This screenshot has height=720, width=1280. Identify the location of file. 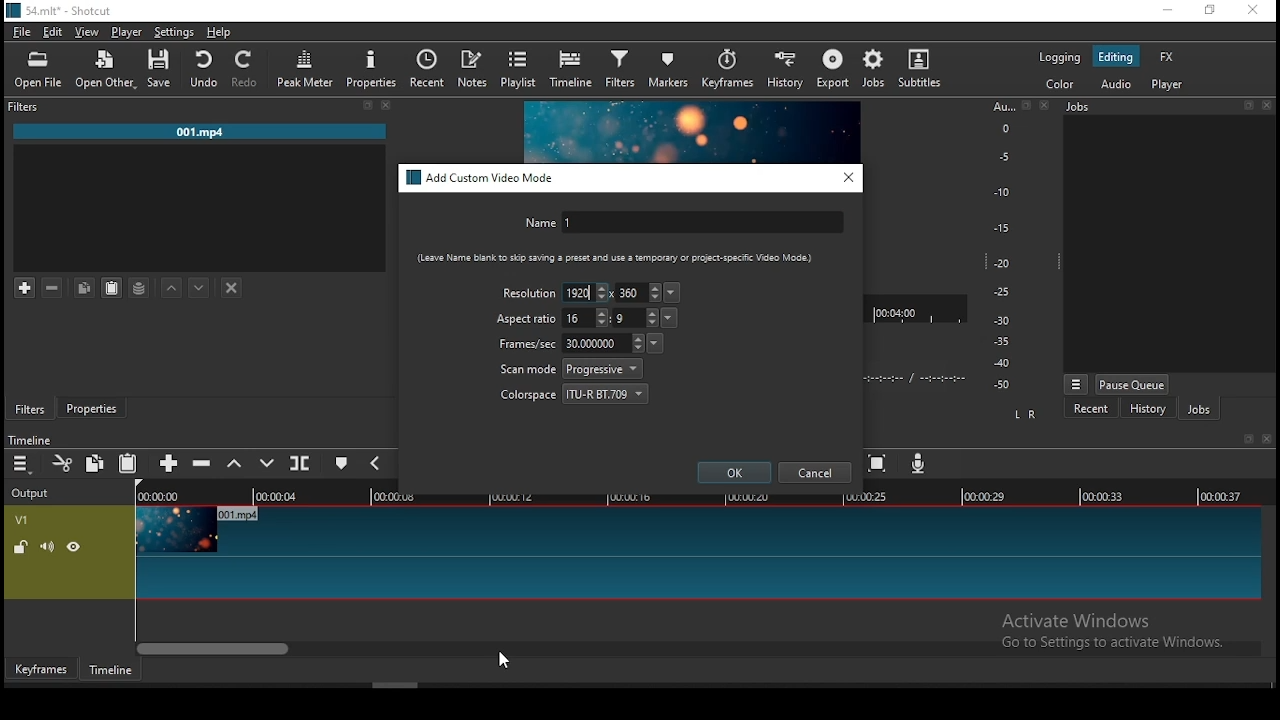
(22, 34).